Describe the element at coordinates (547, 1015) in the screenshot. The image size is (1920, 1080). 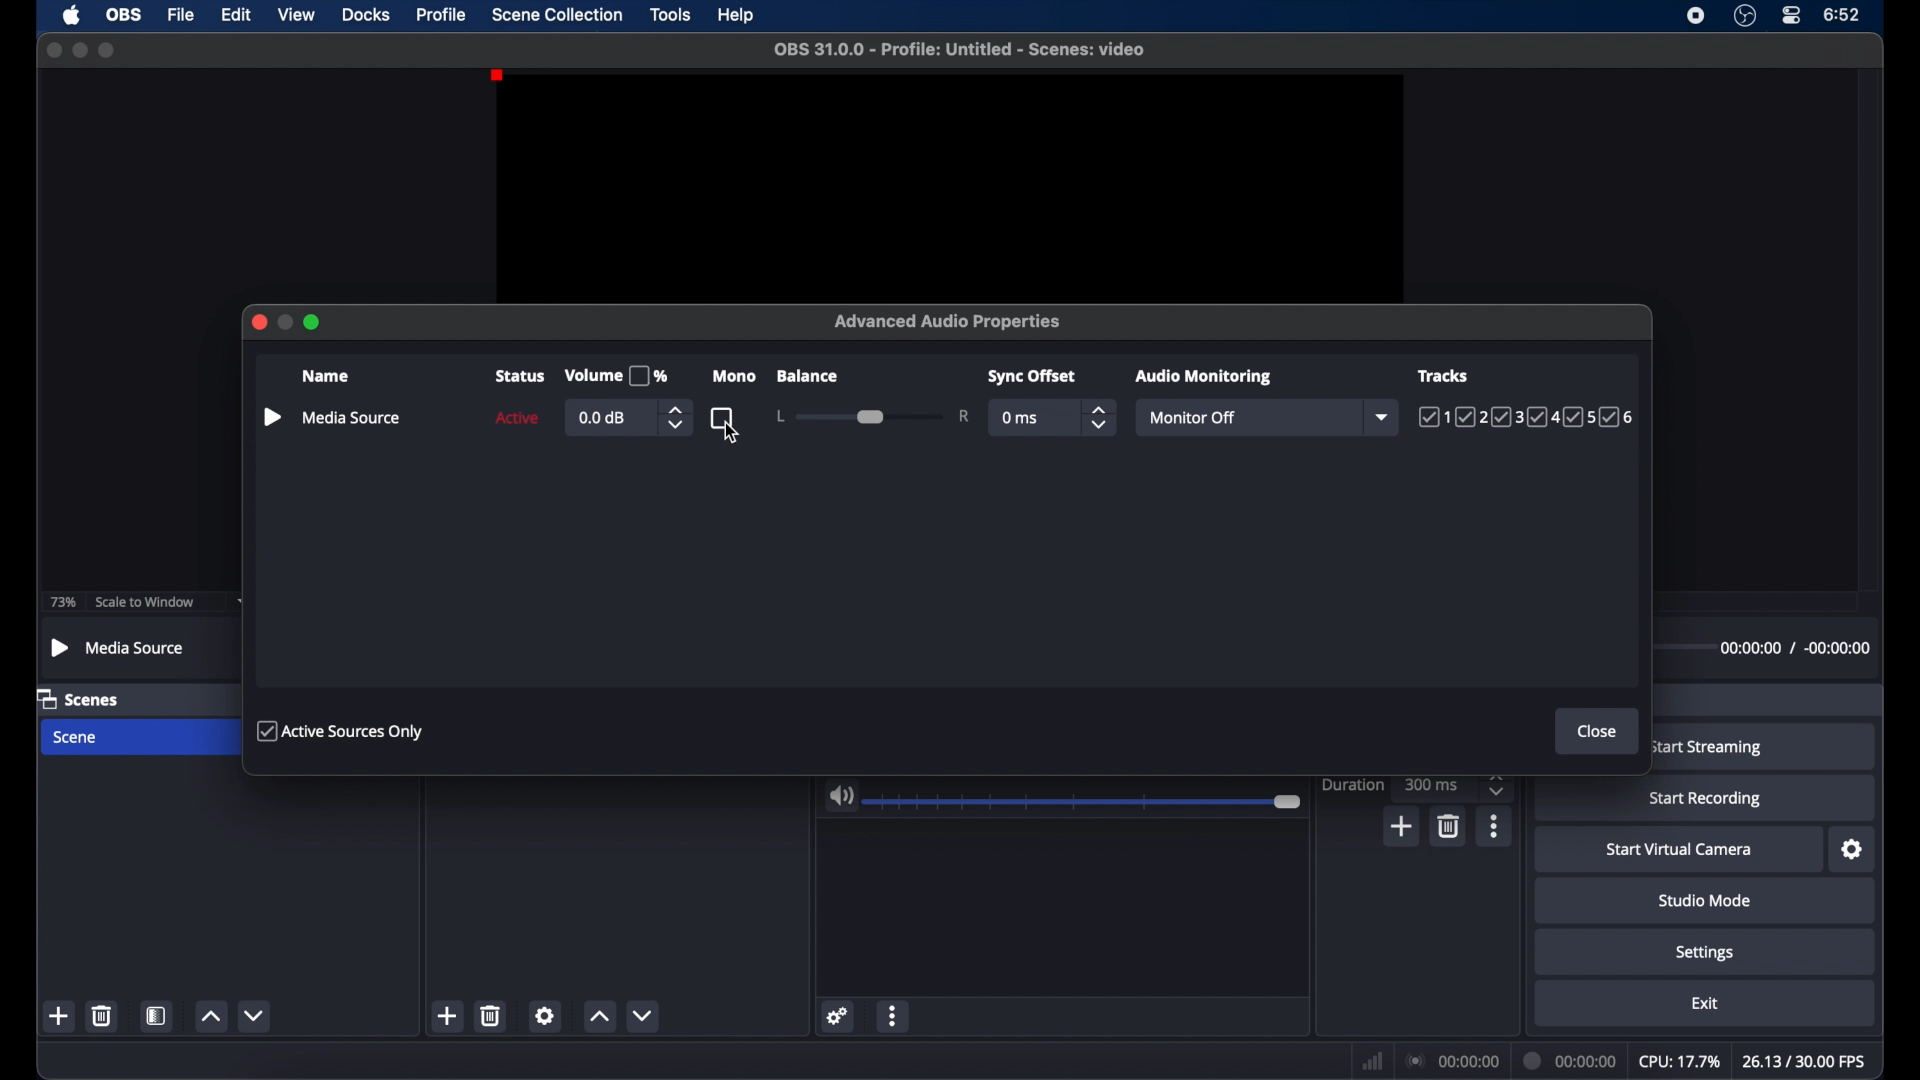
I see `settings` at that location.